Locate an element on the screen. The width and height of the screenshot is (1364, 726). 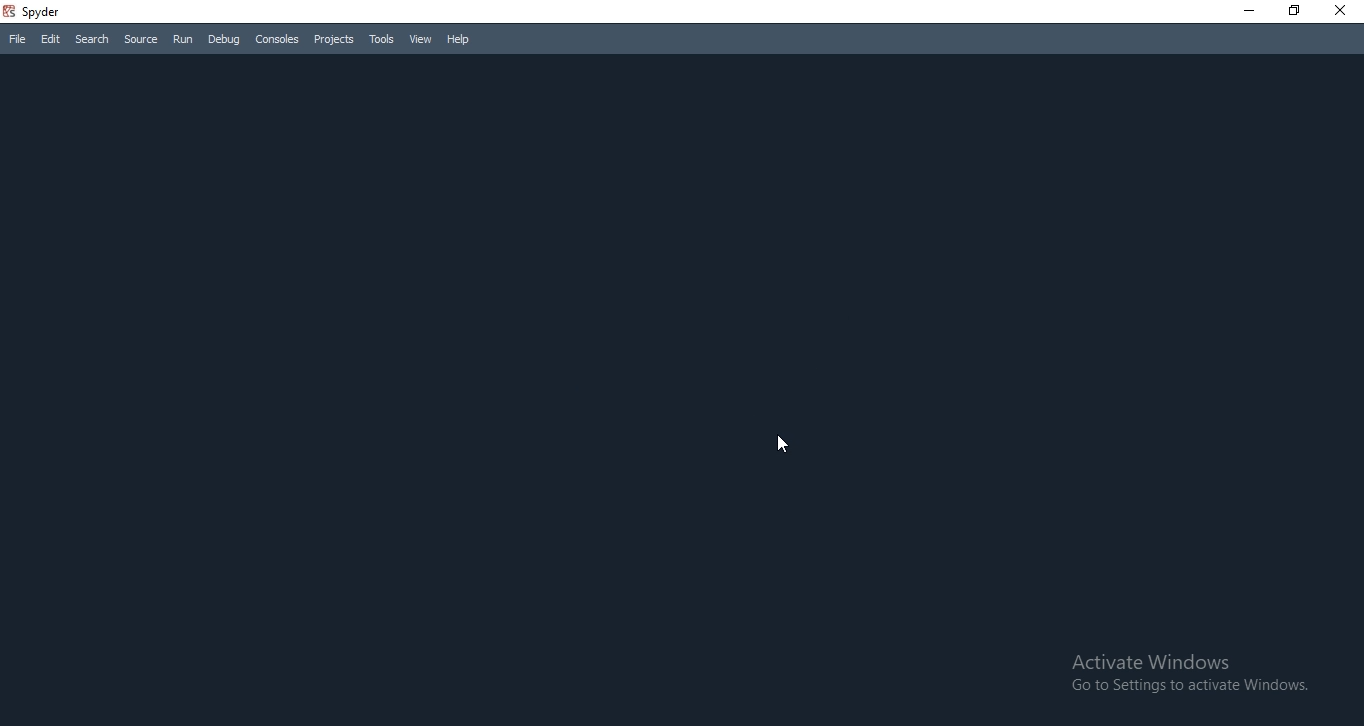
File  is located at coordinates (17, 39).